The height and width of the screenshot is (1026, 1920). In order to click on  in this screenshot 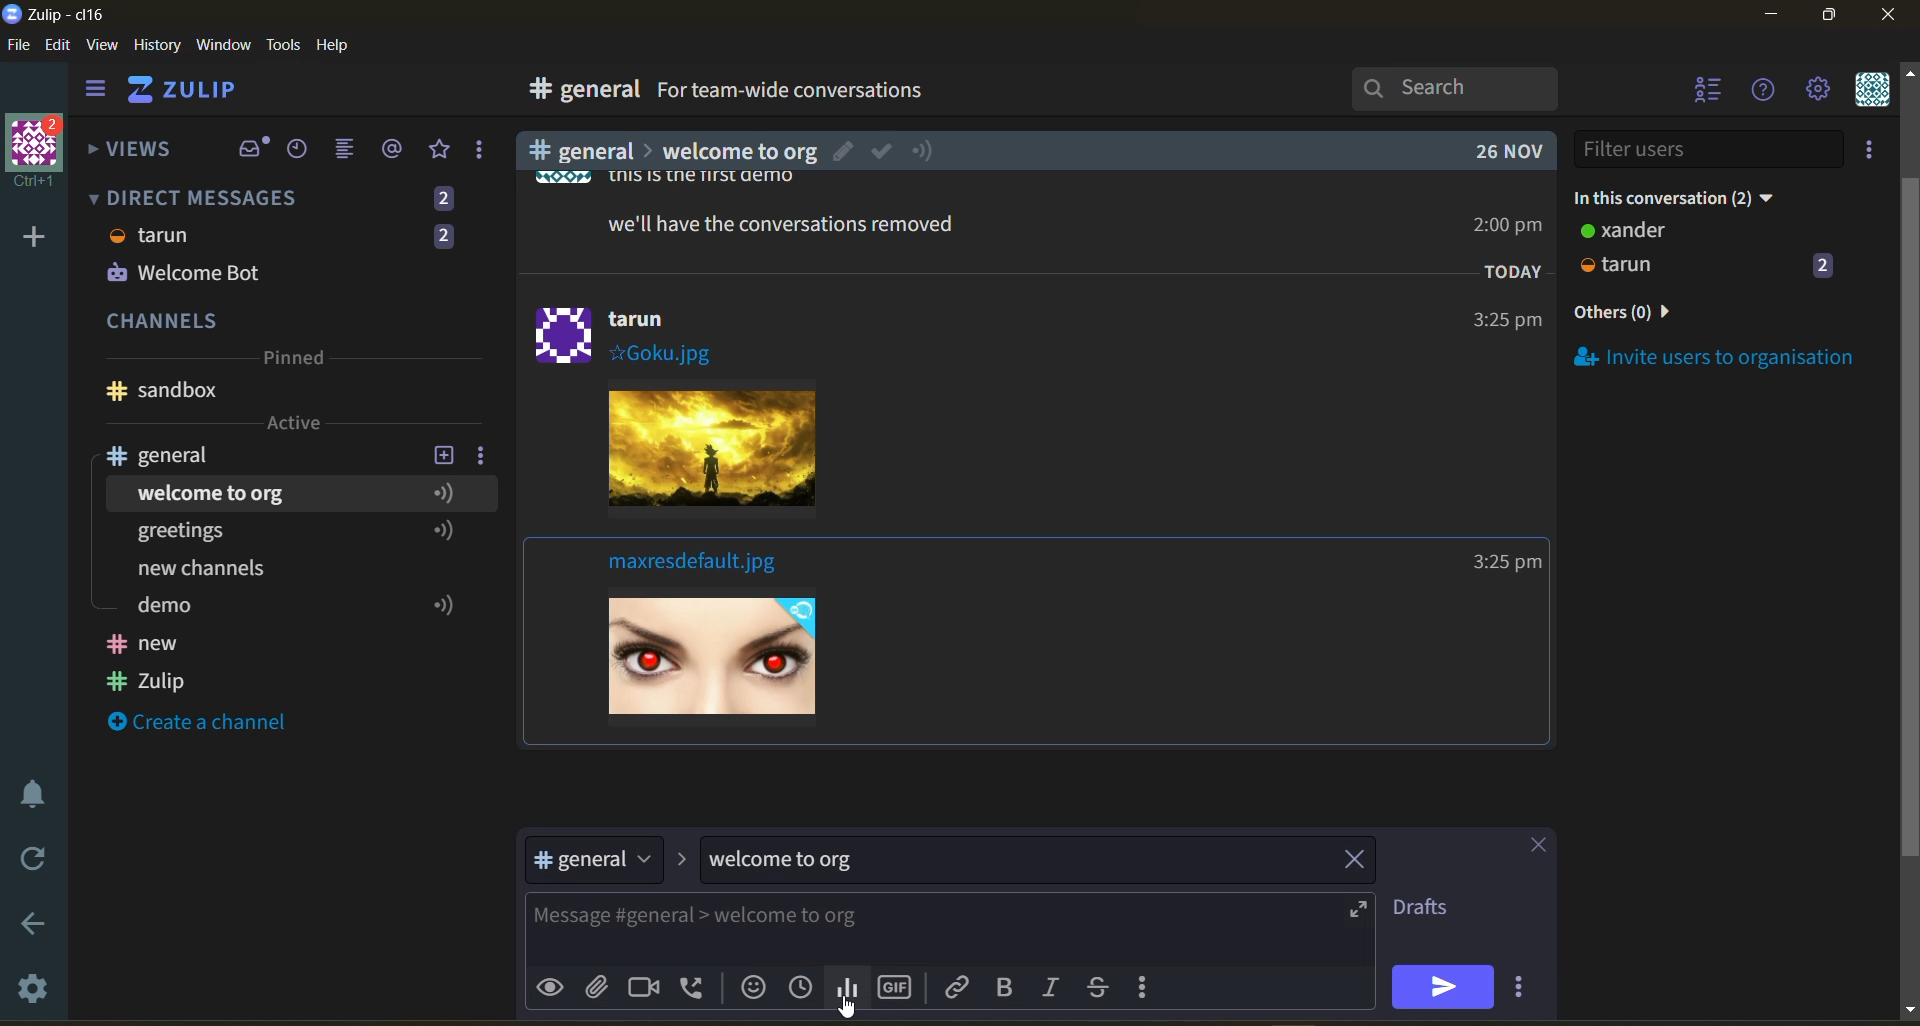, I will do `click(847, 1009)`.